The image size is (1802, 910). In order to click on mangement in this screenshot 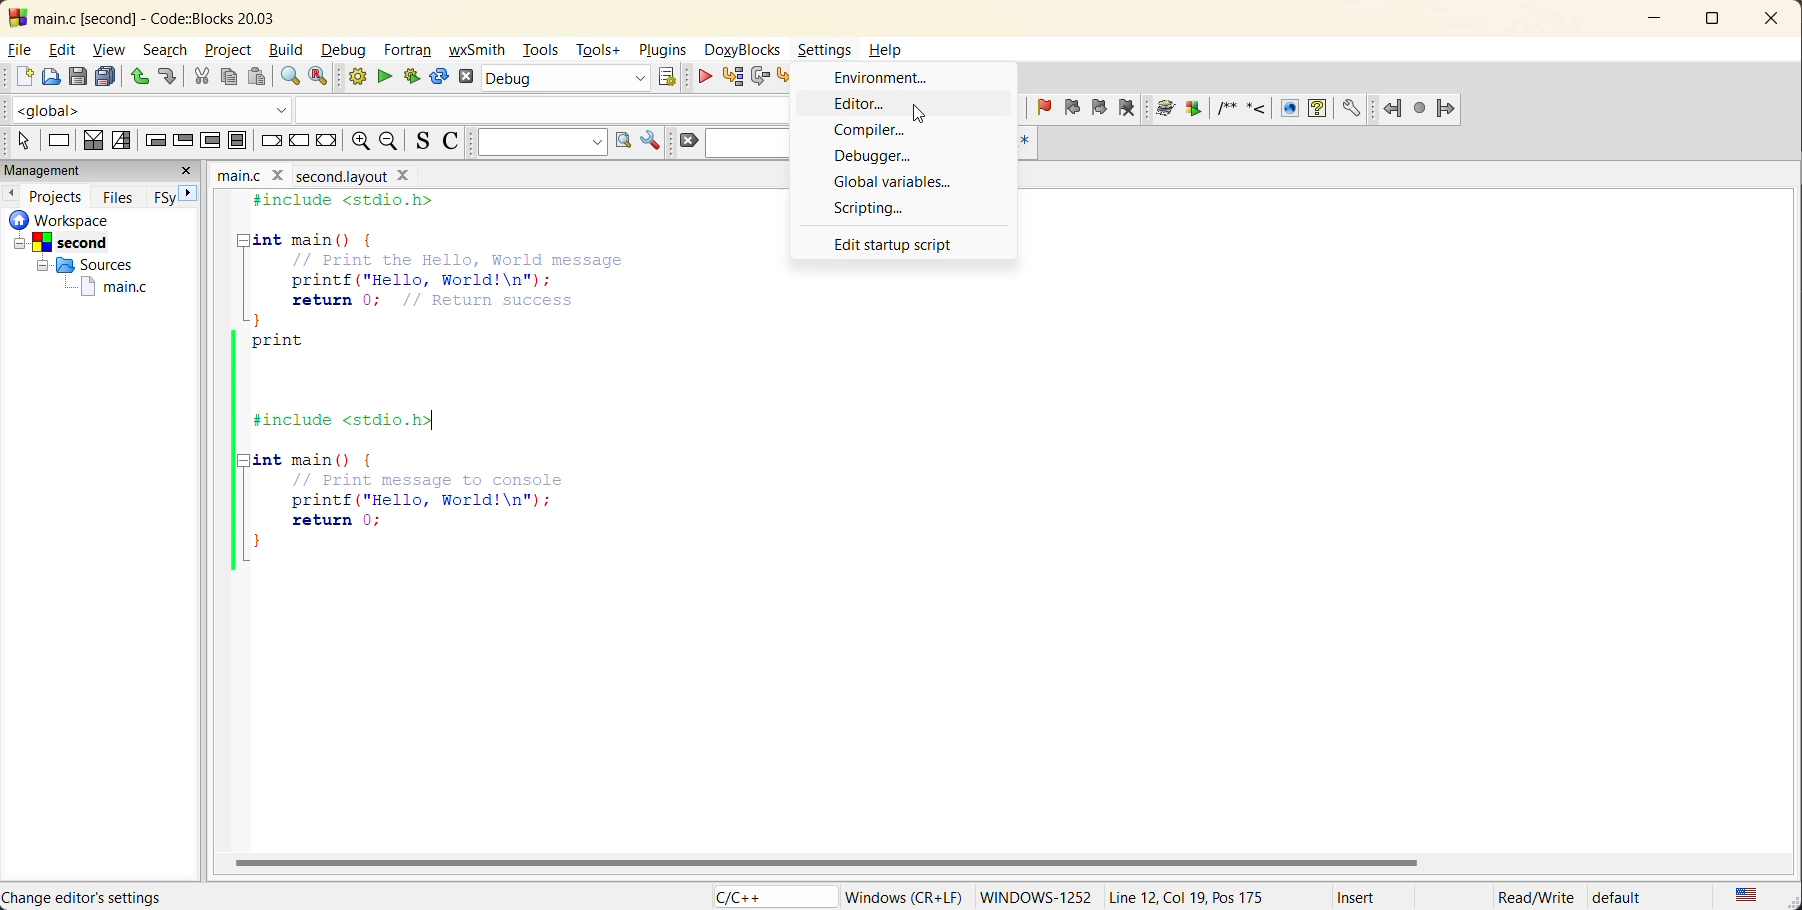, I will do `click(56, 168)`.